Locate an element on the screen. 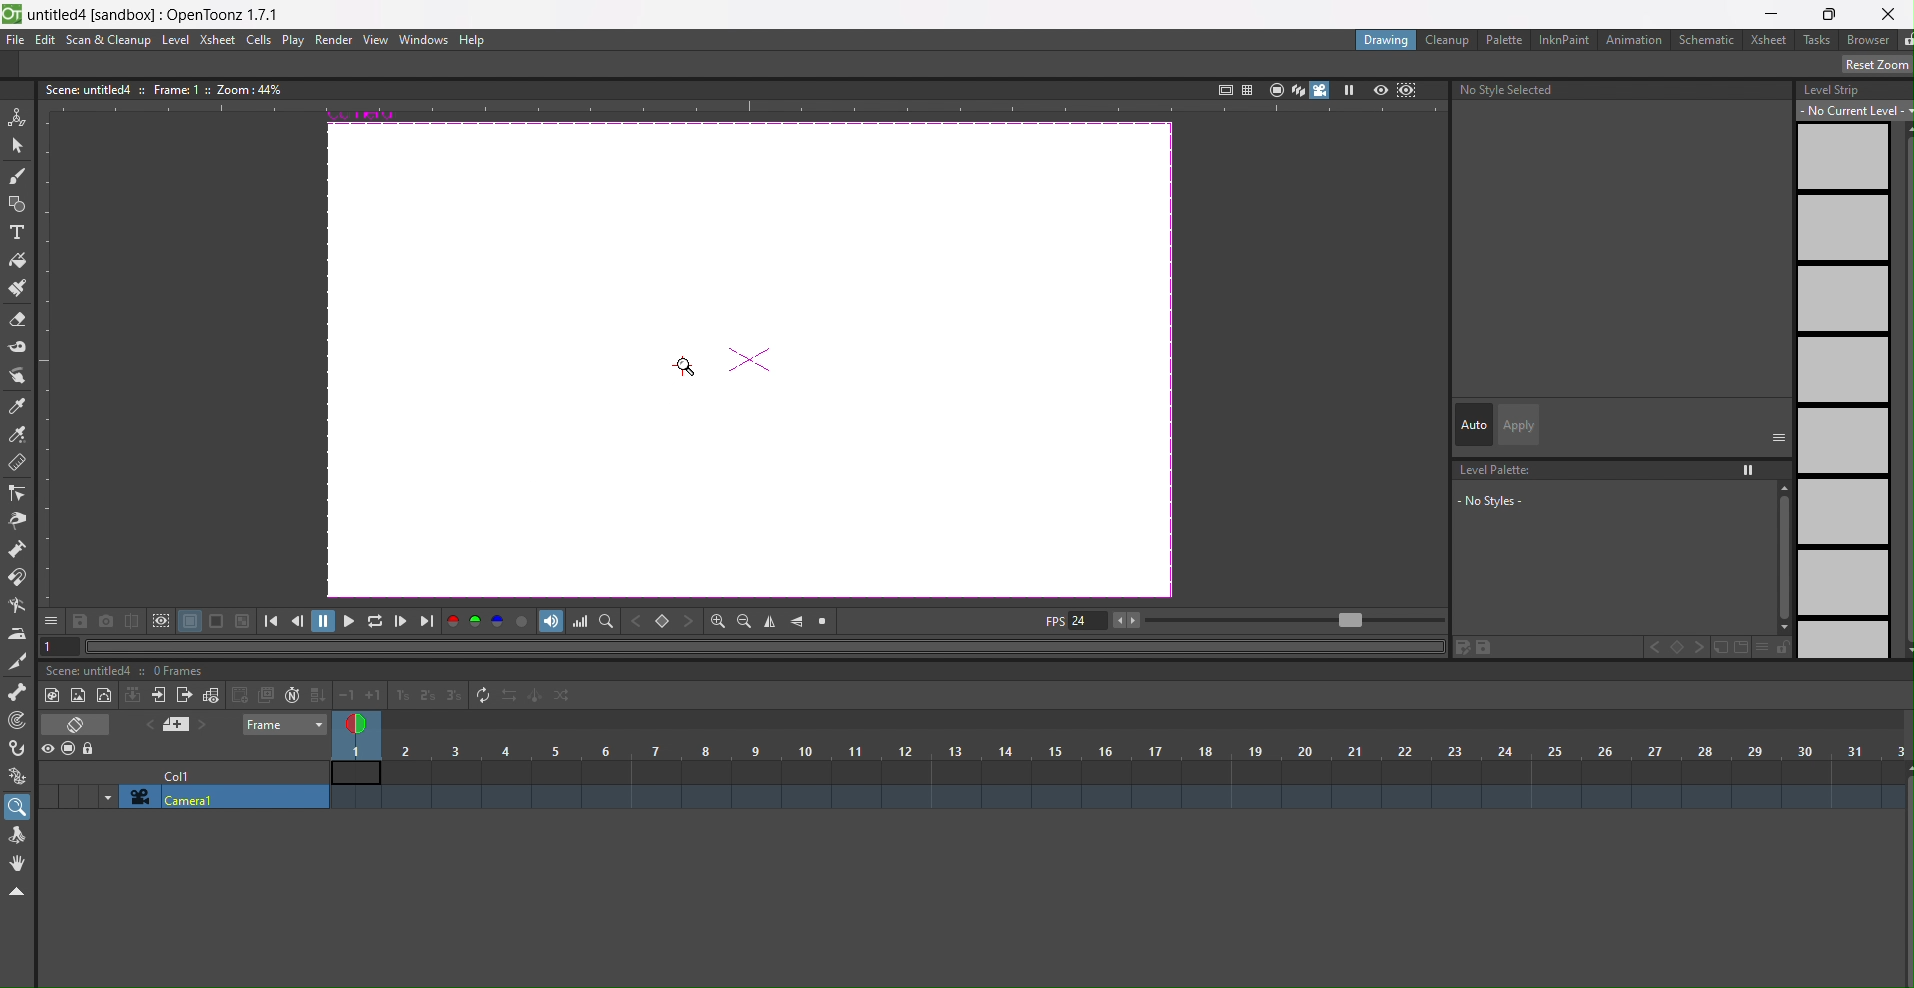  icon is located at coordinates (163, 622).